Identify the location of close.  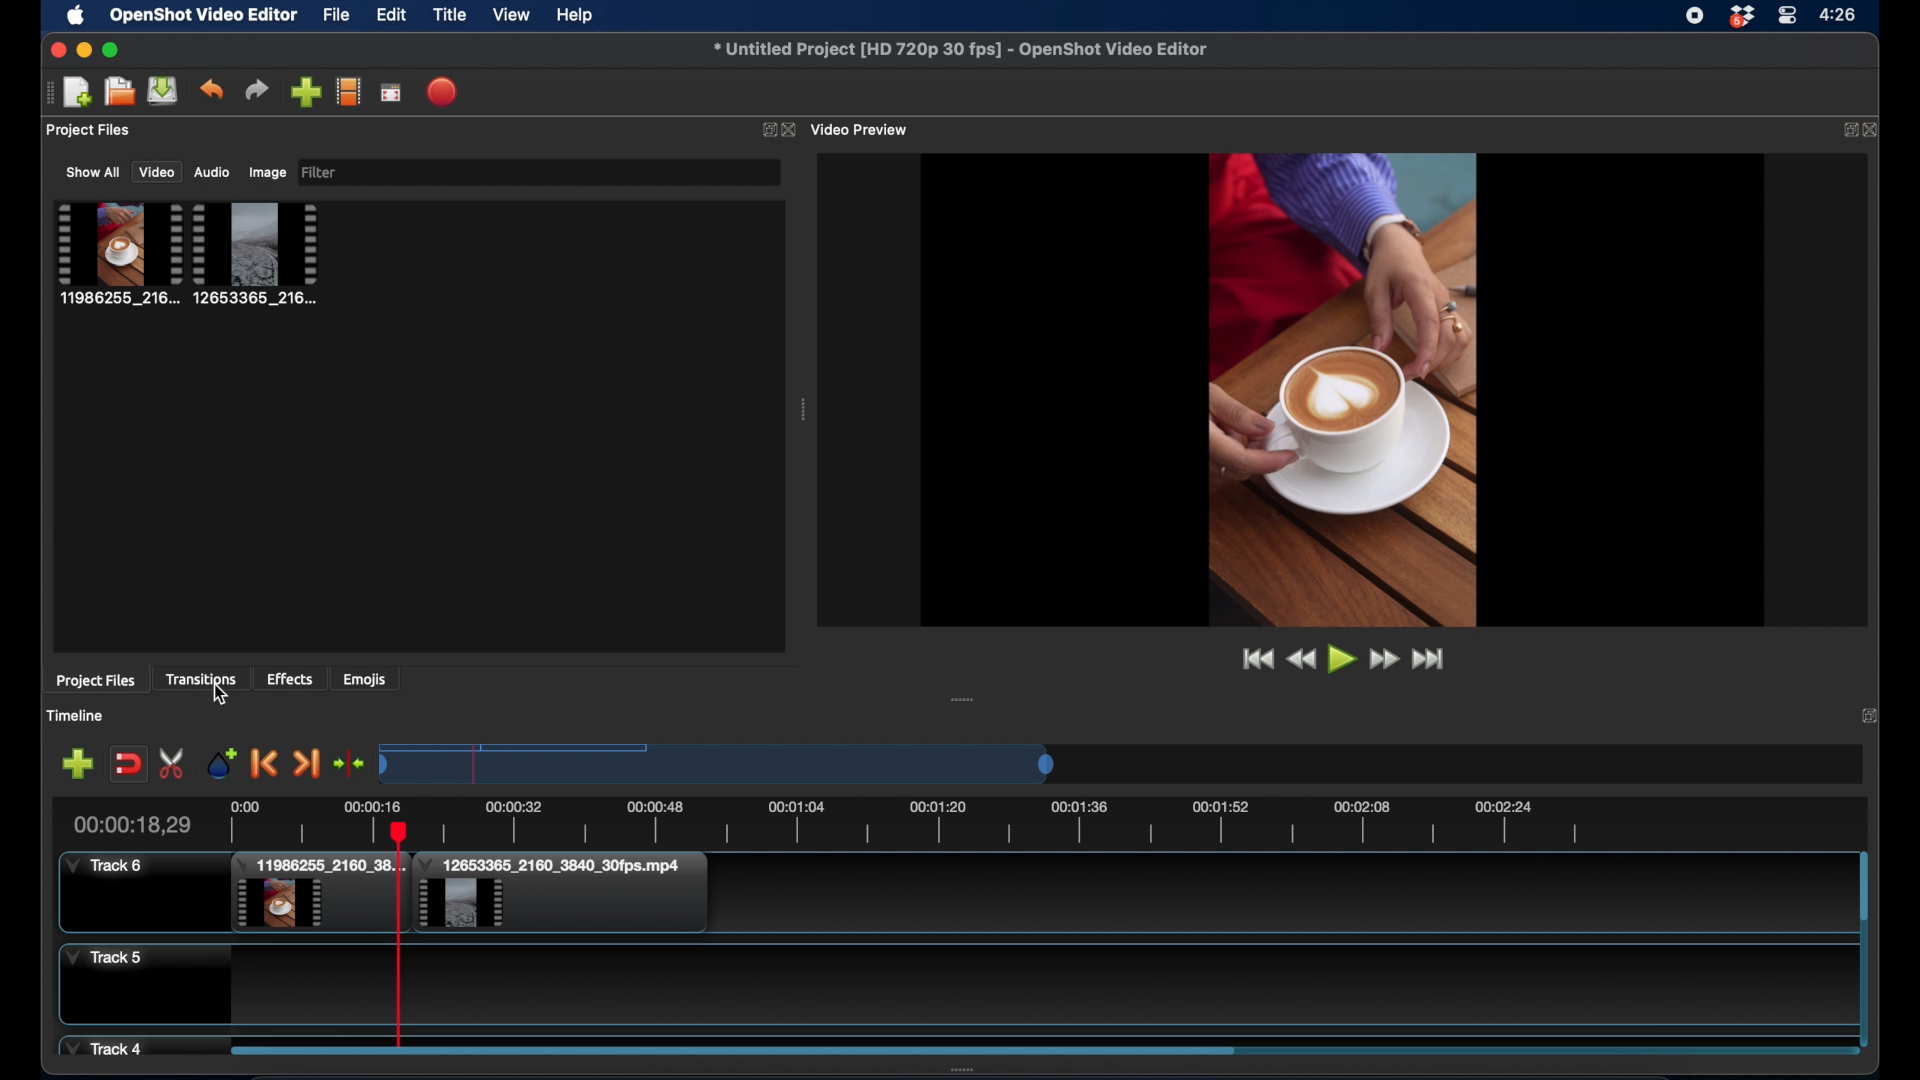
(791, 130).